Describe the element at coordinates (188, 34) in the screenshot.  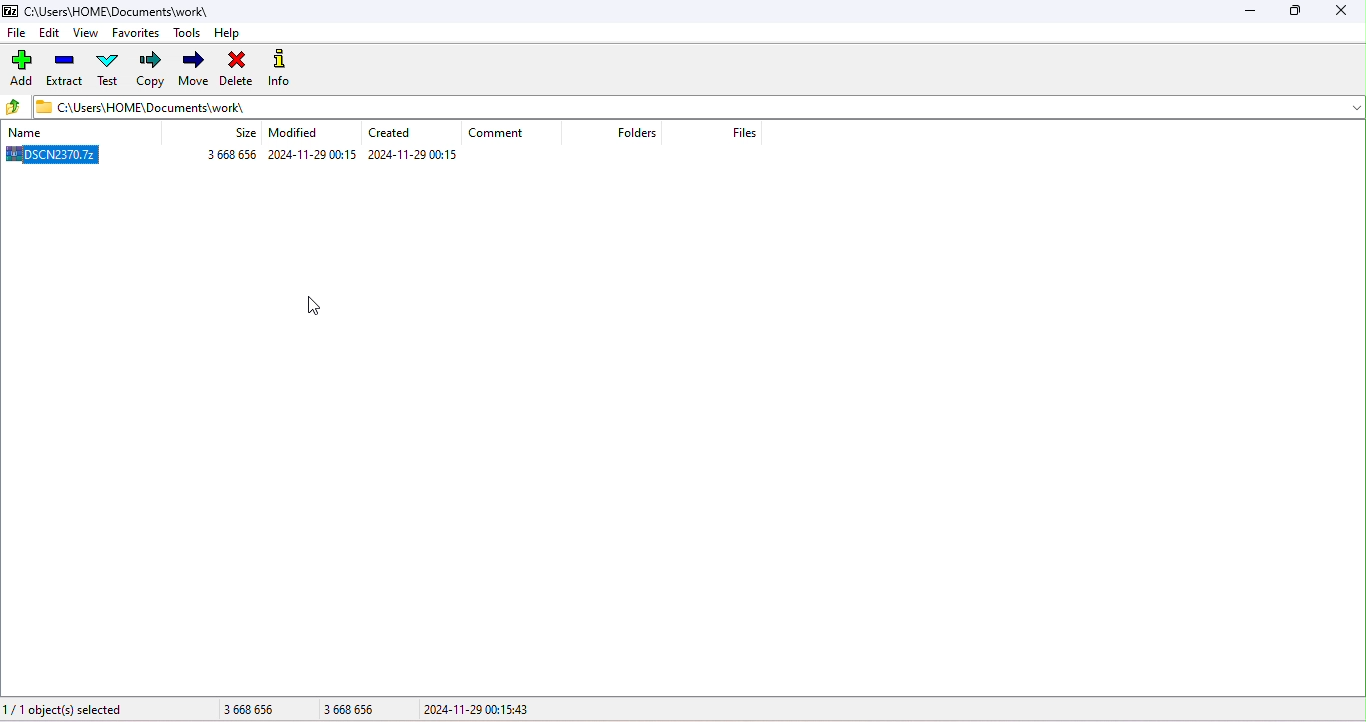
I see `tools` at that location.